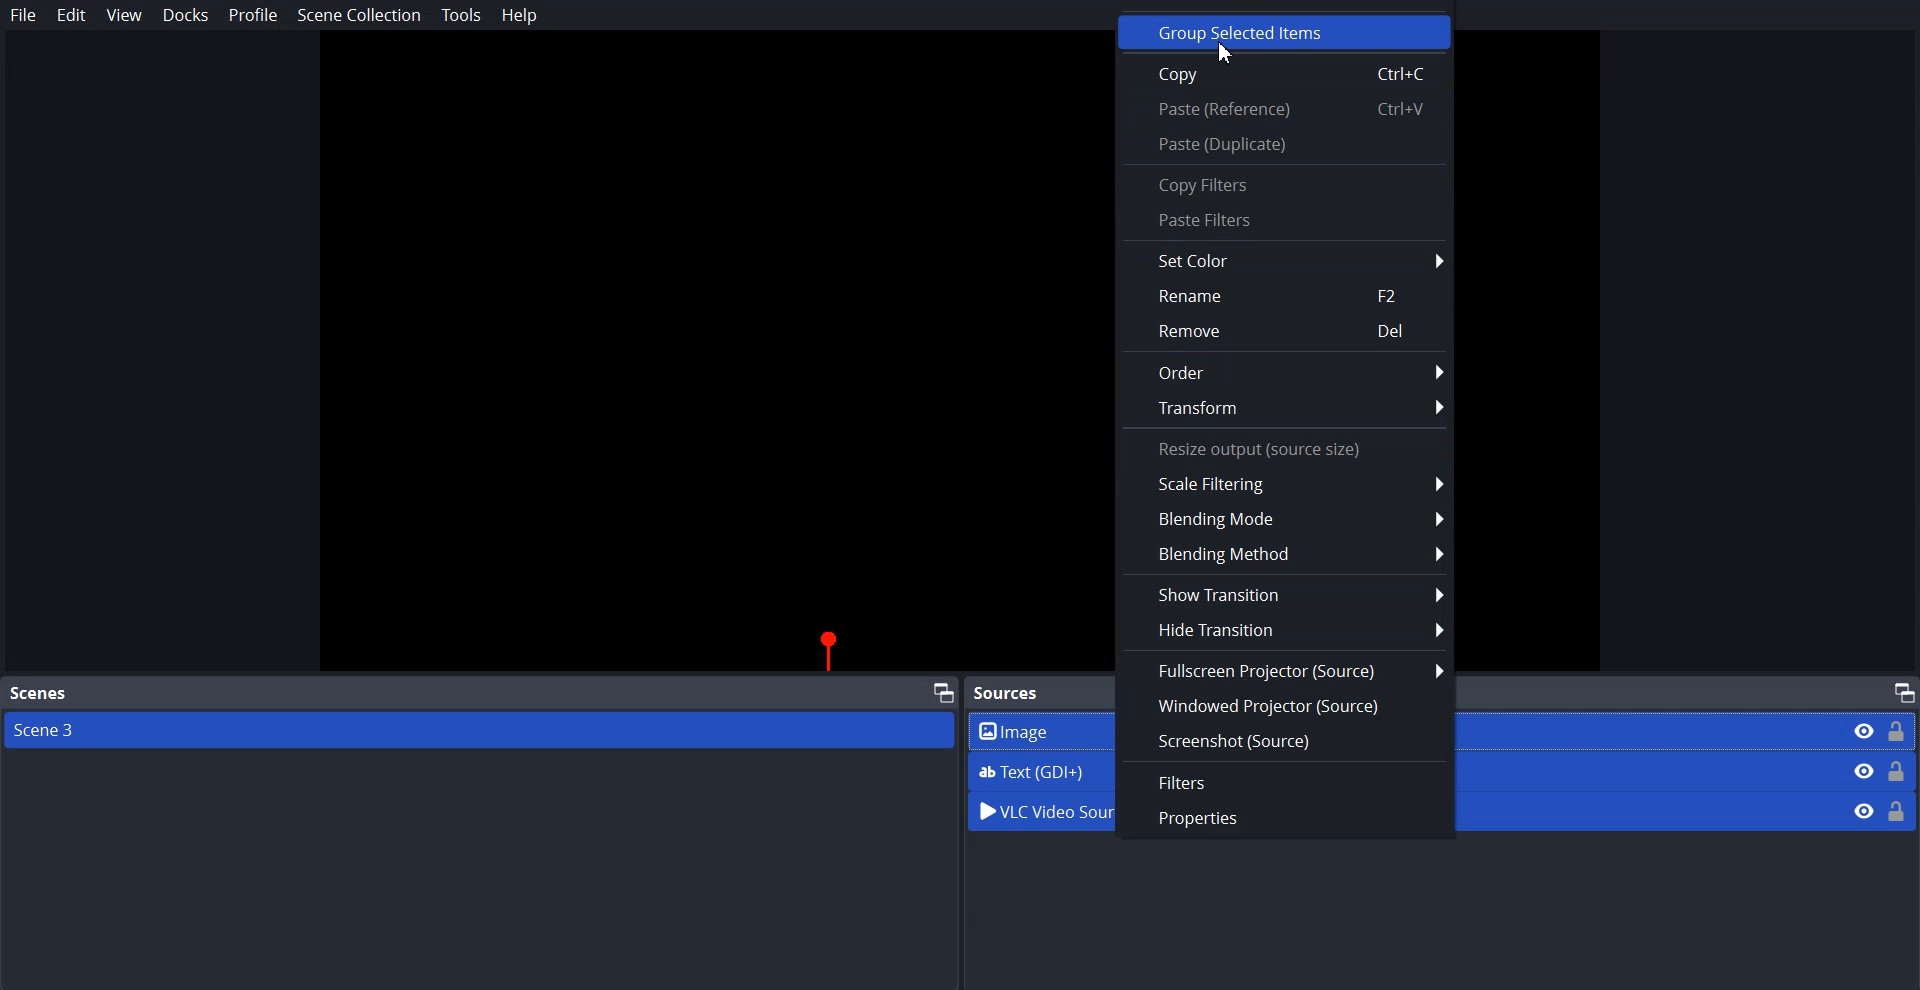 Image resolution: width=1920 pixels, height=990 pixels. Describe the element at coordinates (1284, 73) in the screenshot. I see `Copy` at that location.